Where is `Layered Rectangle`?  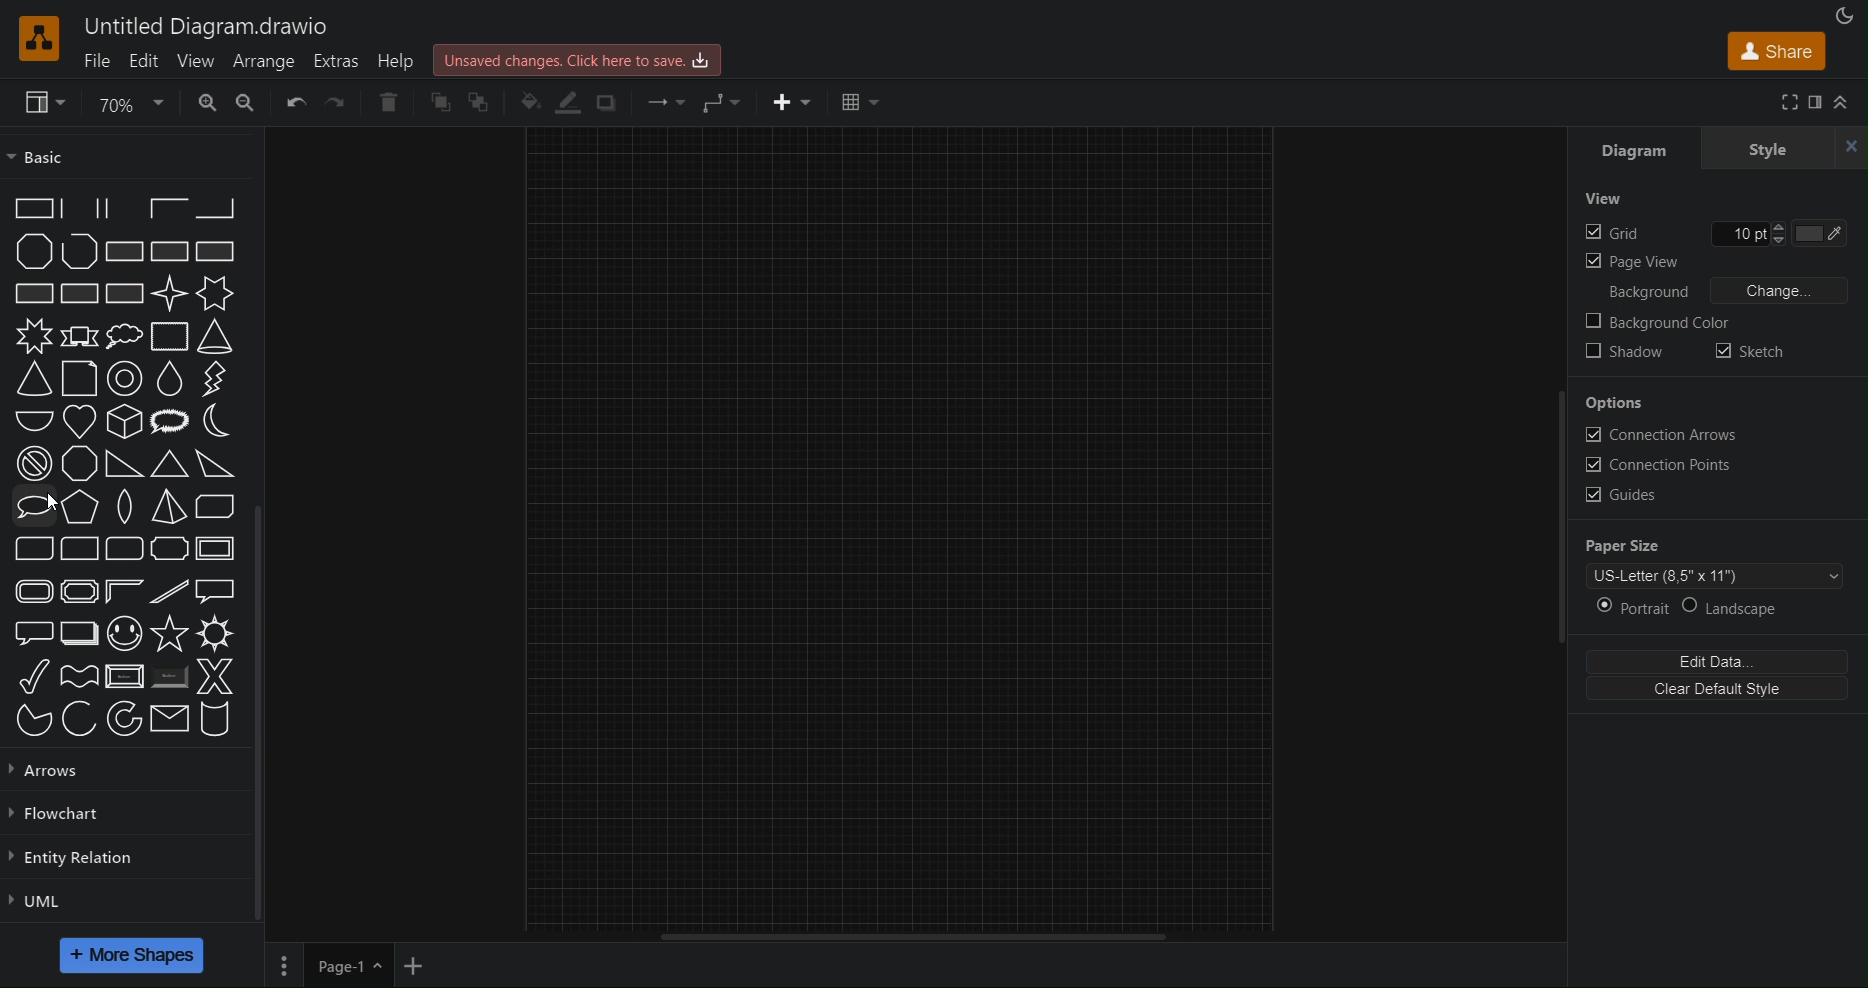
Layered Rectangle is located at coordinates (78, 632).